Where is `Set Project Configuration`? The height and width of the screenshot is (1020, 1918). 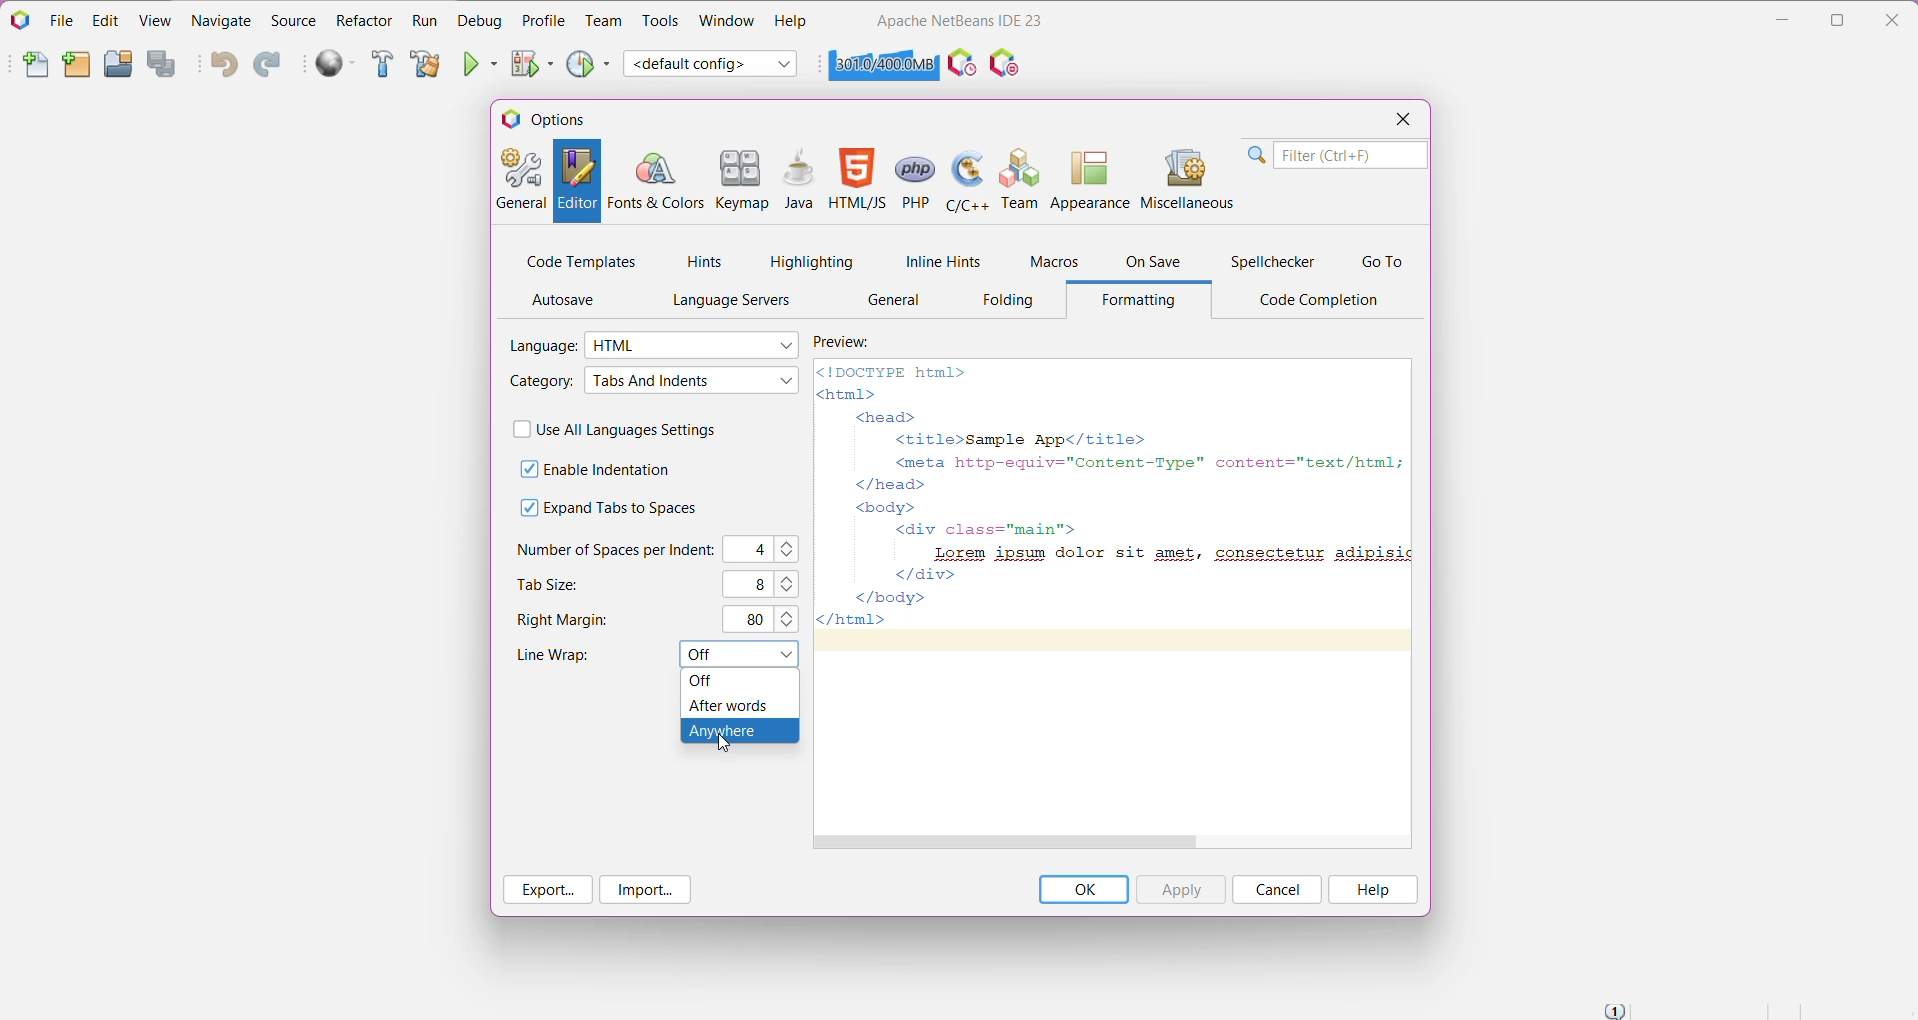
Set Project Configuration is located at coordinates (712, 64).